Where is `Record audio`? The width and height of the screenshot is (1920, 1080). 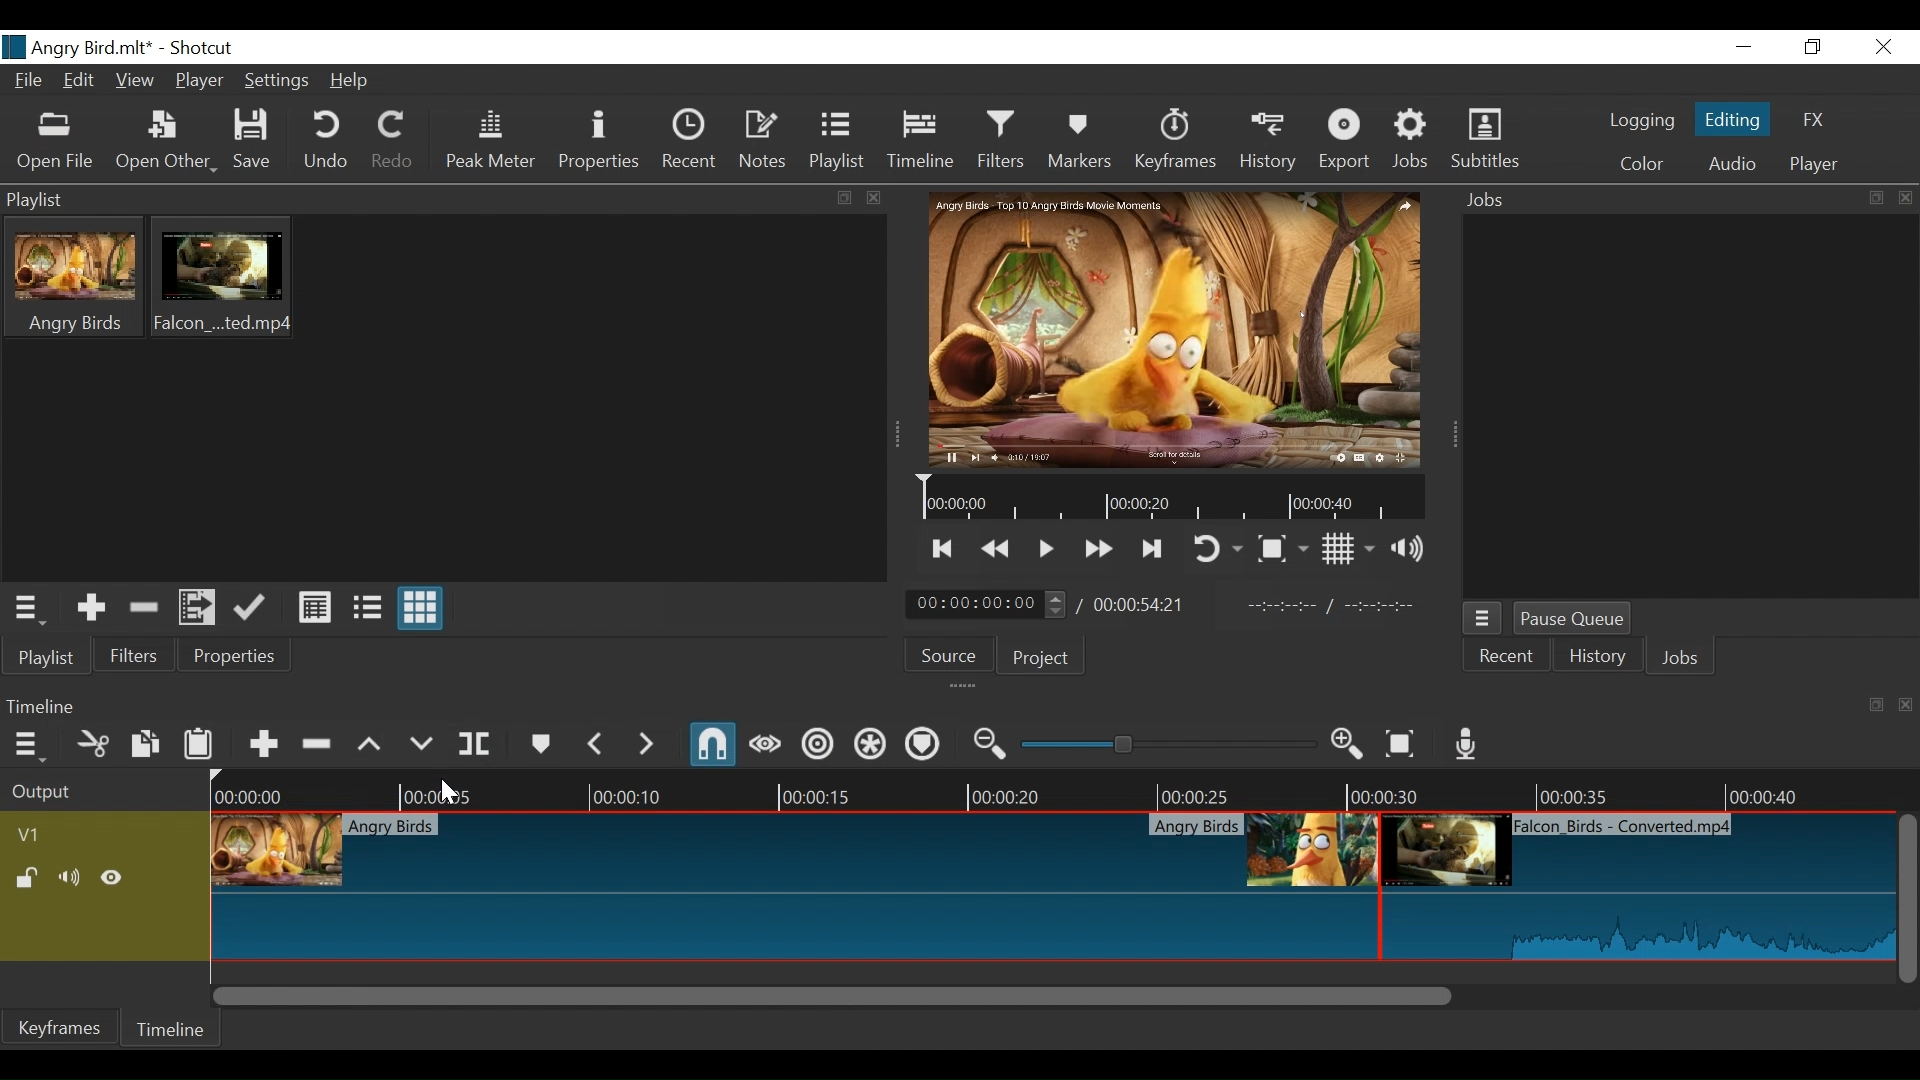
Record audio is located at coordinates (1463, 745).